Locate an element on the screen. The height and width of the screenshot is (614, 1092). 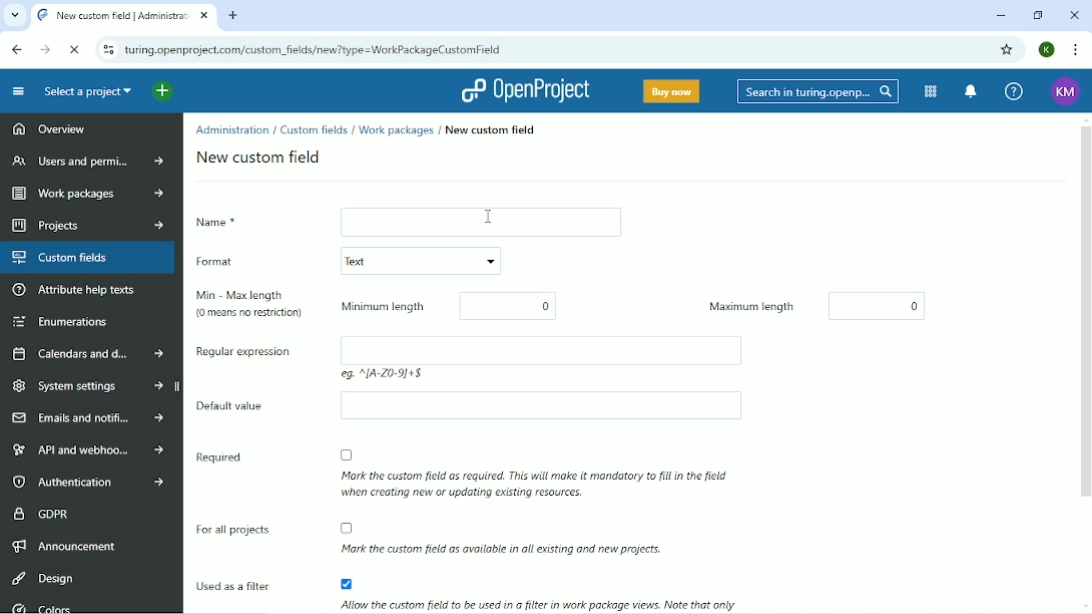
Search in turing.openproject.com is located at coordinates (816, 91).